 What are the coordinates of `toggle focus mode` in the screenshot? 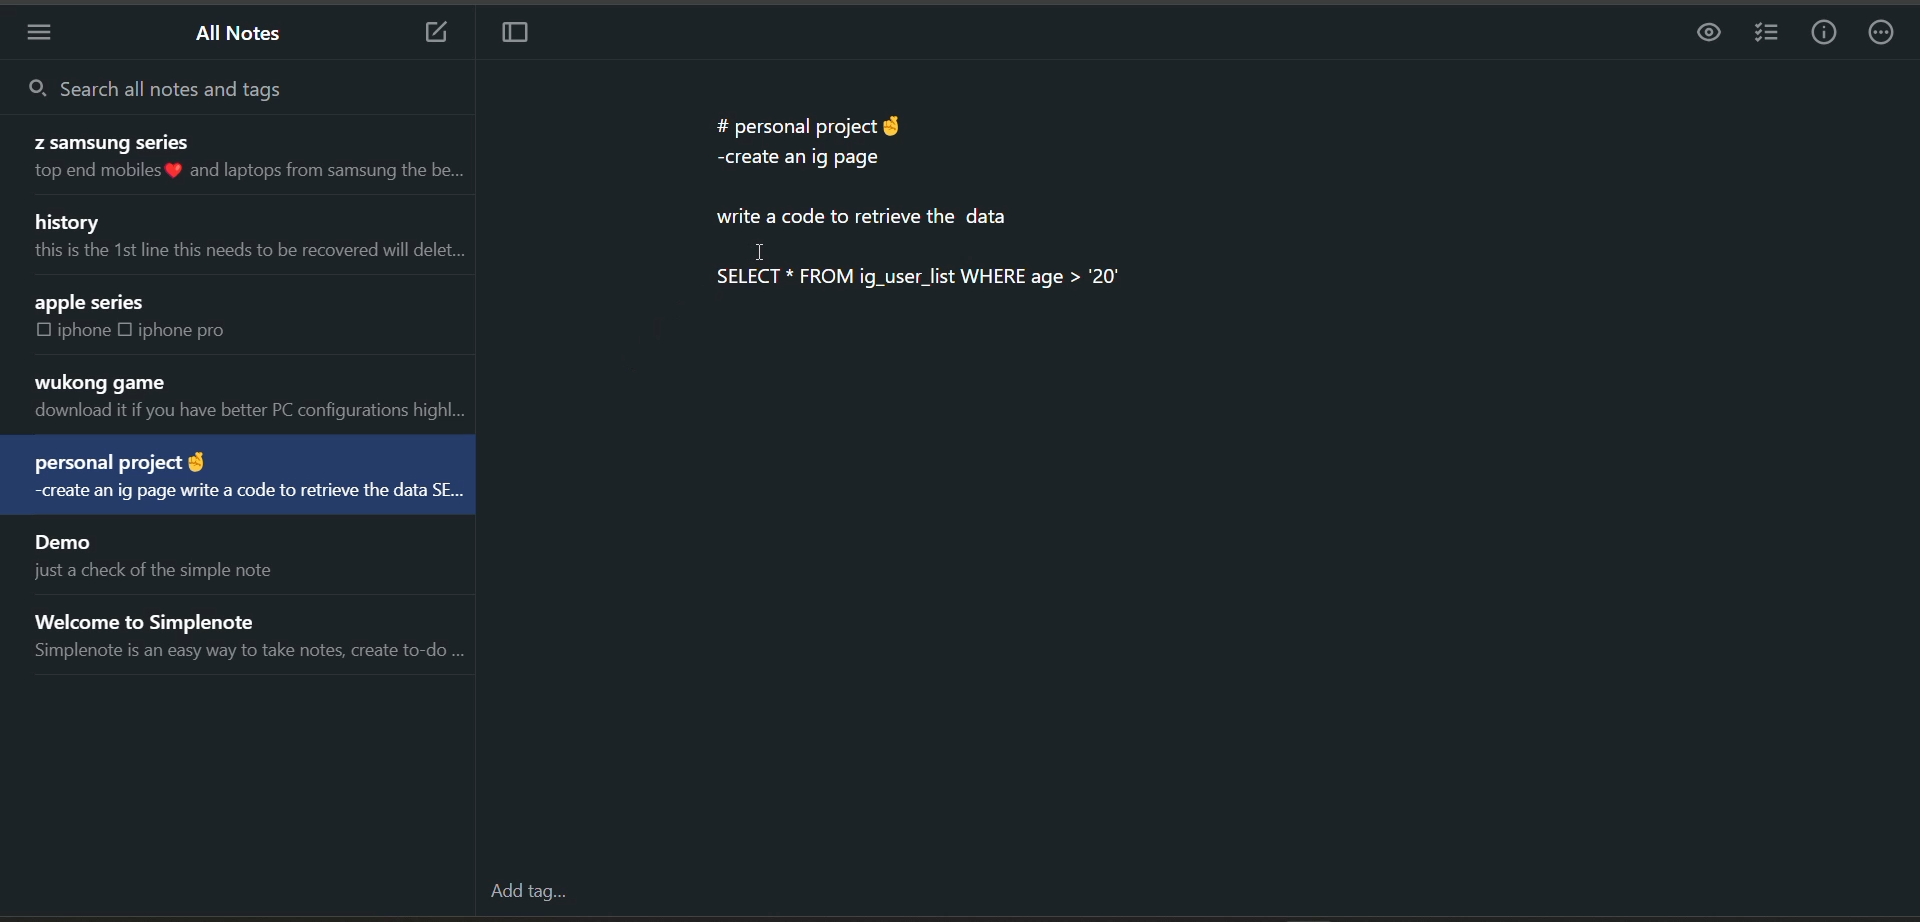 It's located at (520, 37).